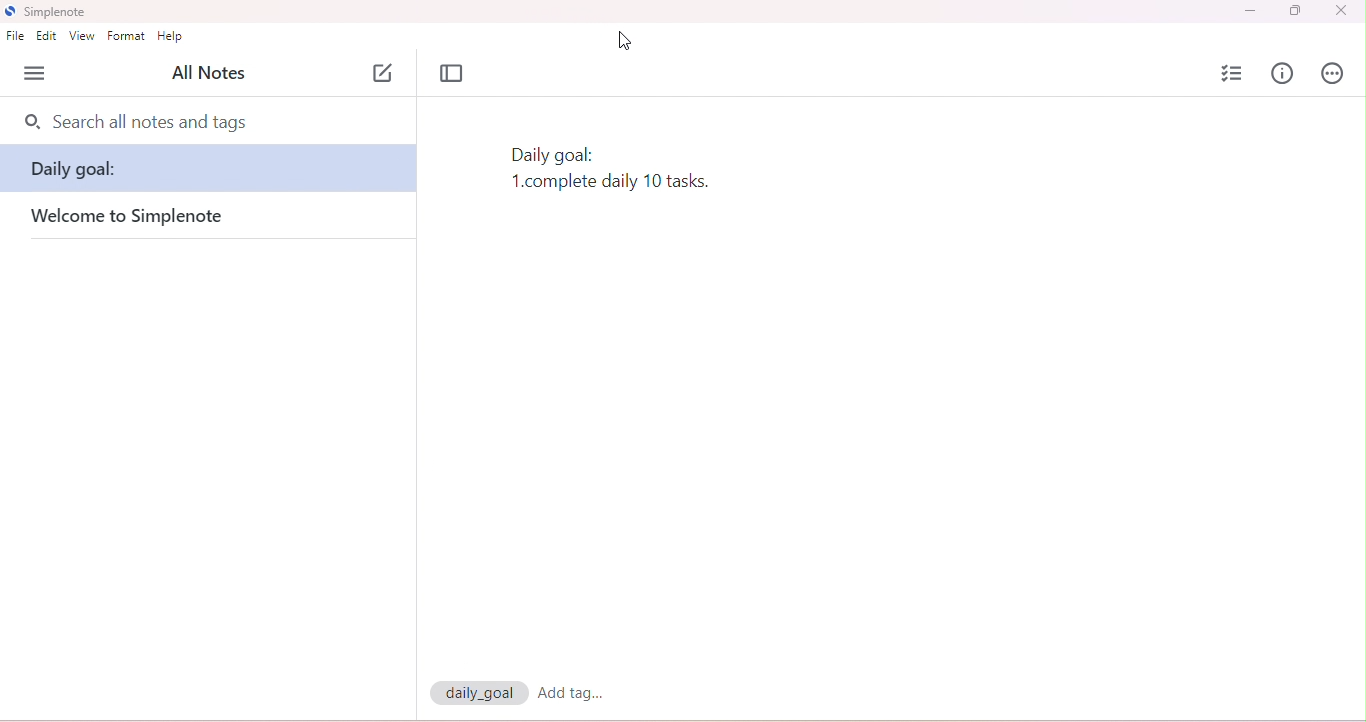 The image size is (1366, 722). Describe the element at coordinates (83, 36) in the screenshot. I see `view` at that location.